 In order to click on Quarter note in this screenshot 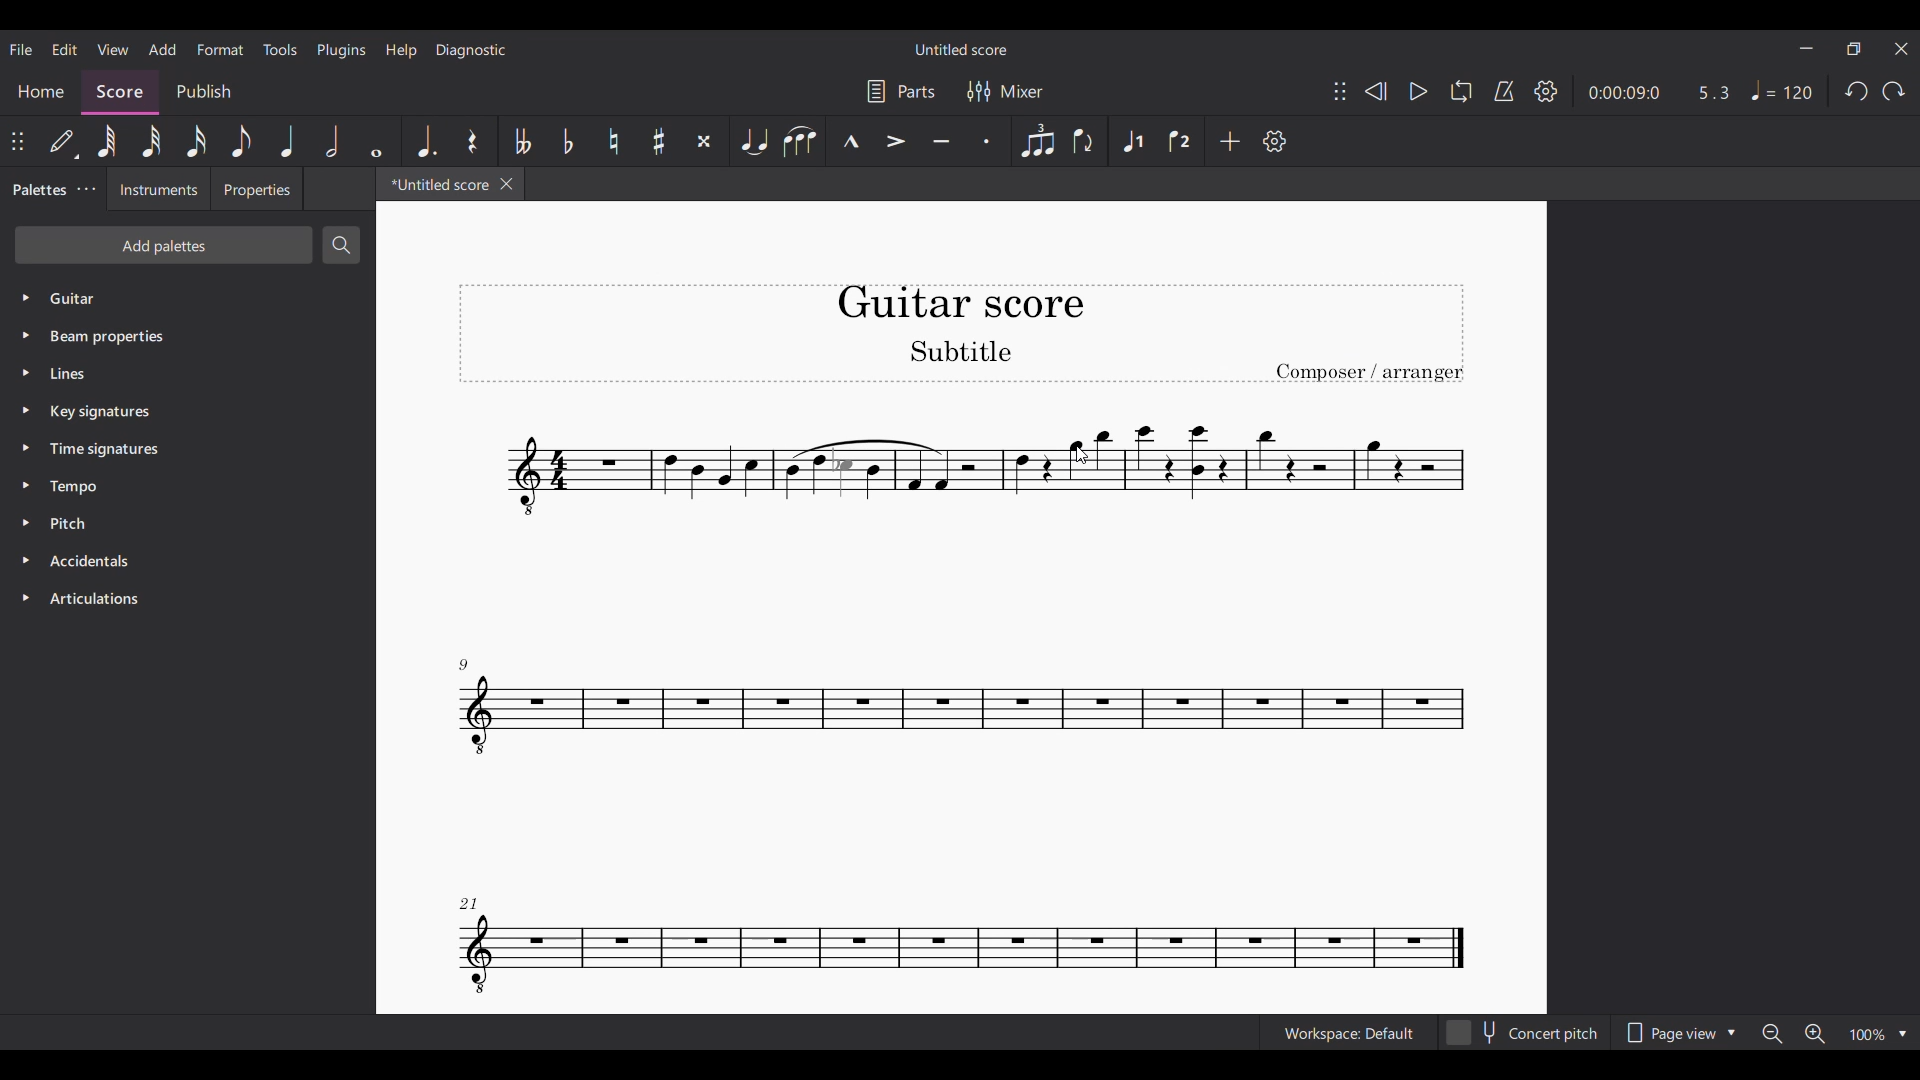, I will do `click(286, 142)`.